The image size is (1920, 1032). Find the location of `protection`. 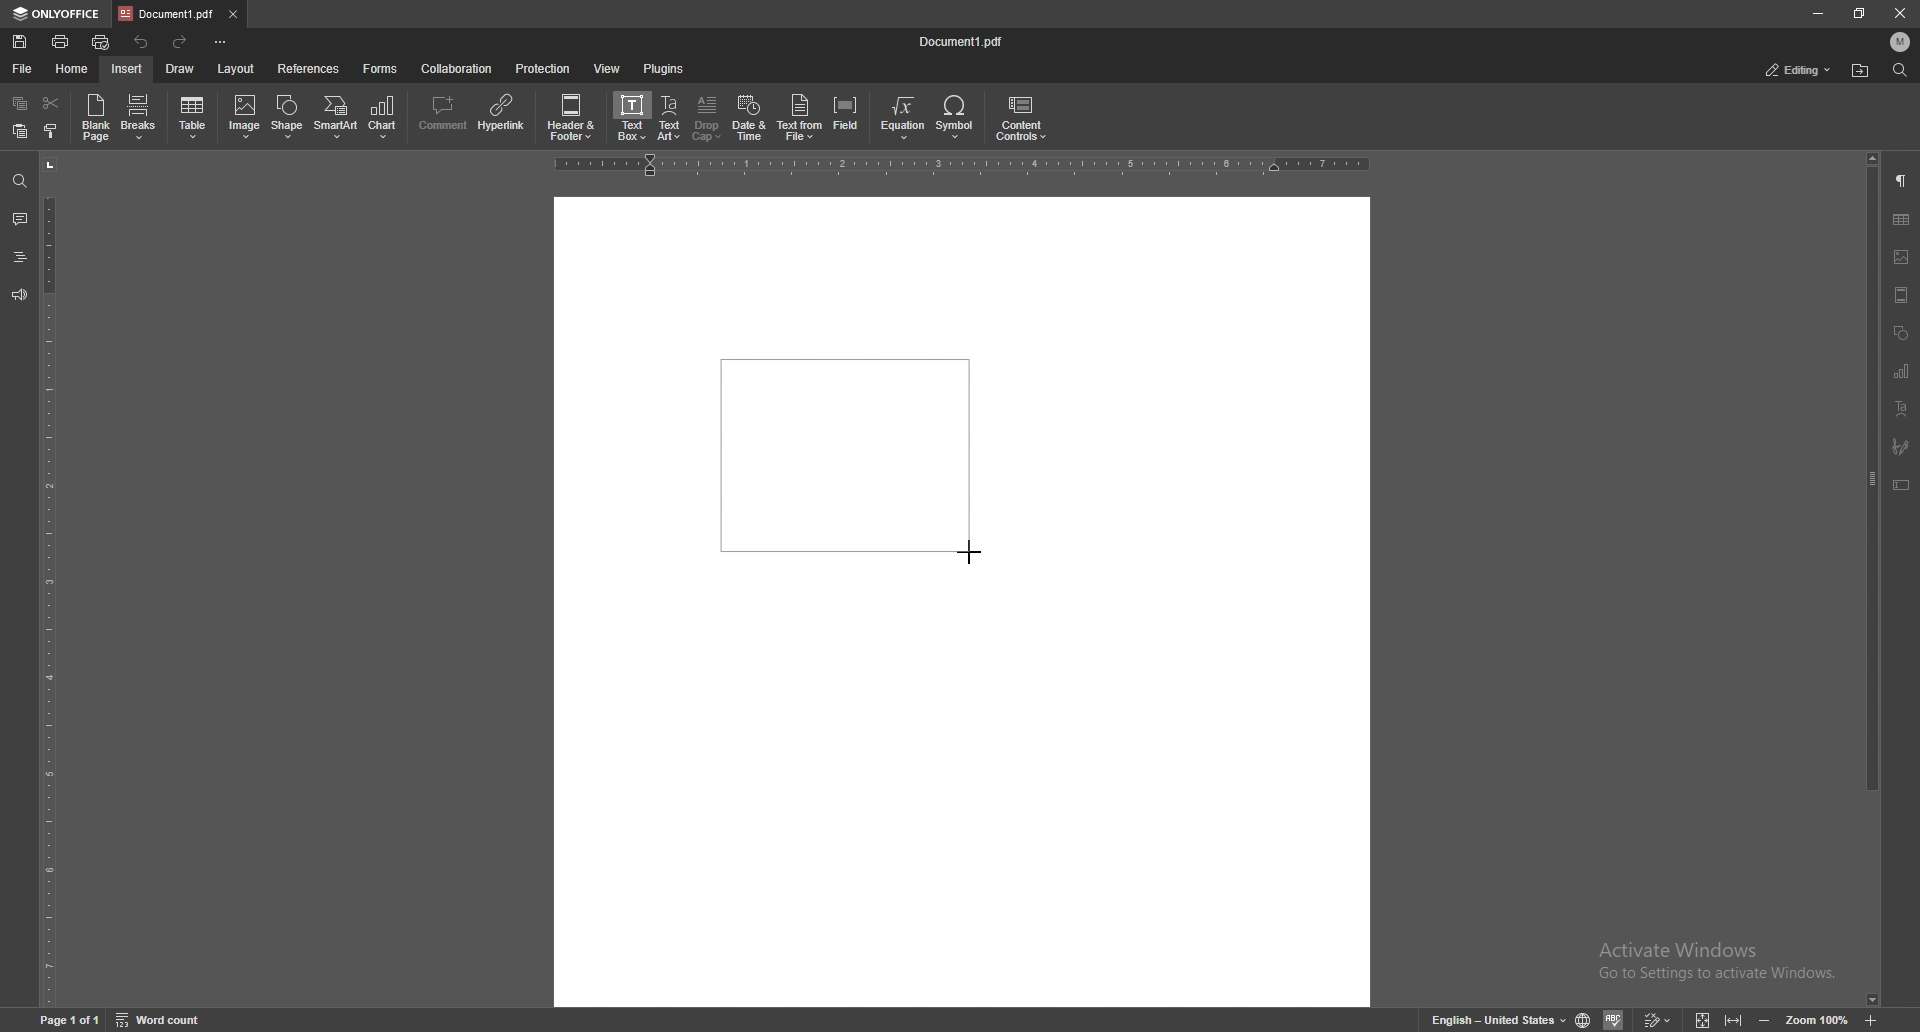

protection is located at coordinates (543, 67).